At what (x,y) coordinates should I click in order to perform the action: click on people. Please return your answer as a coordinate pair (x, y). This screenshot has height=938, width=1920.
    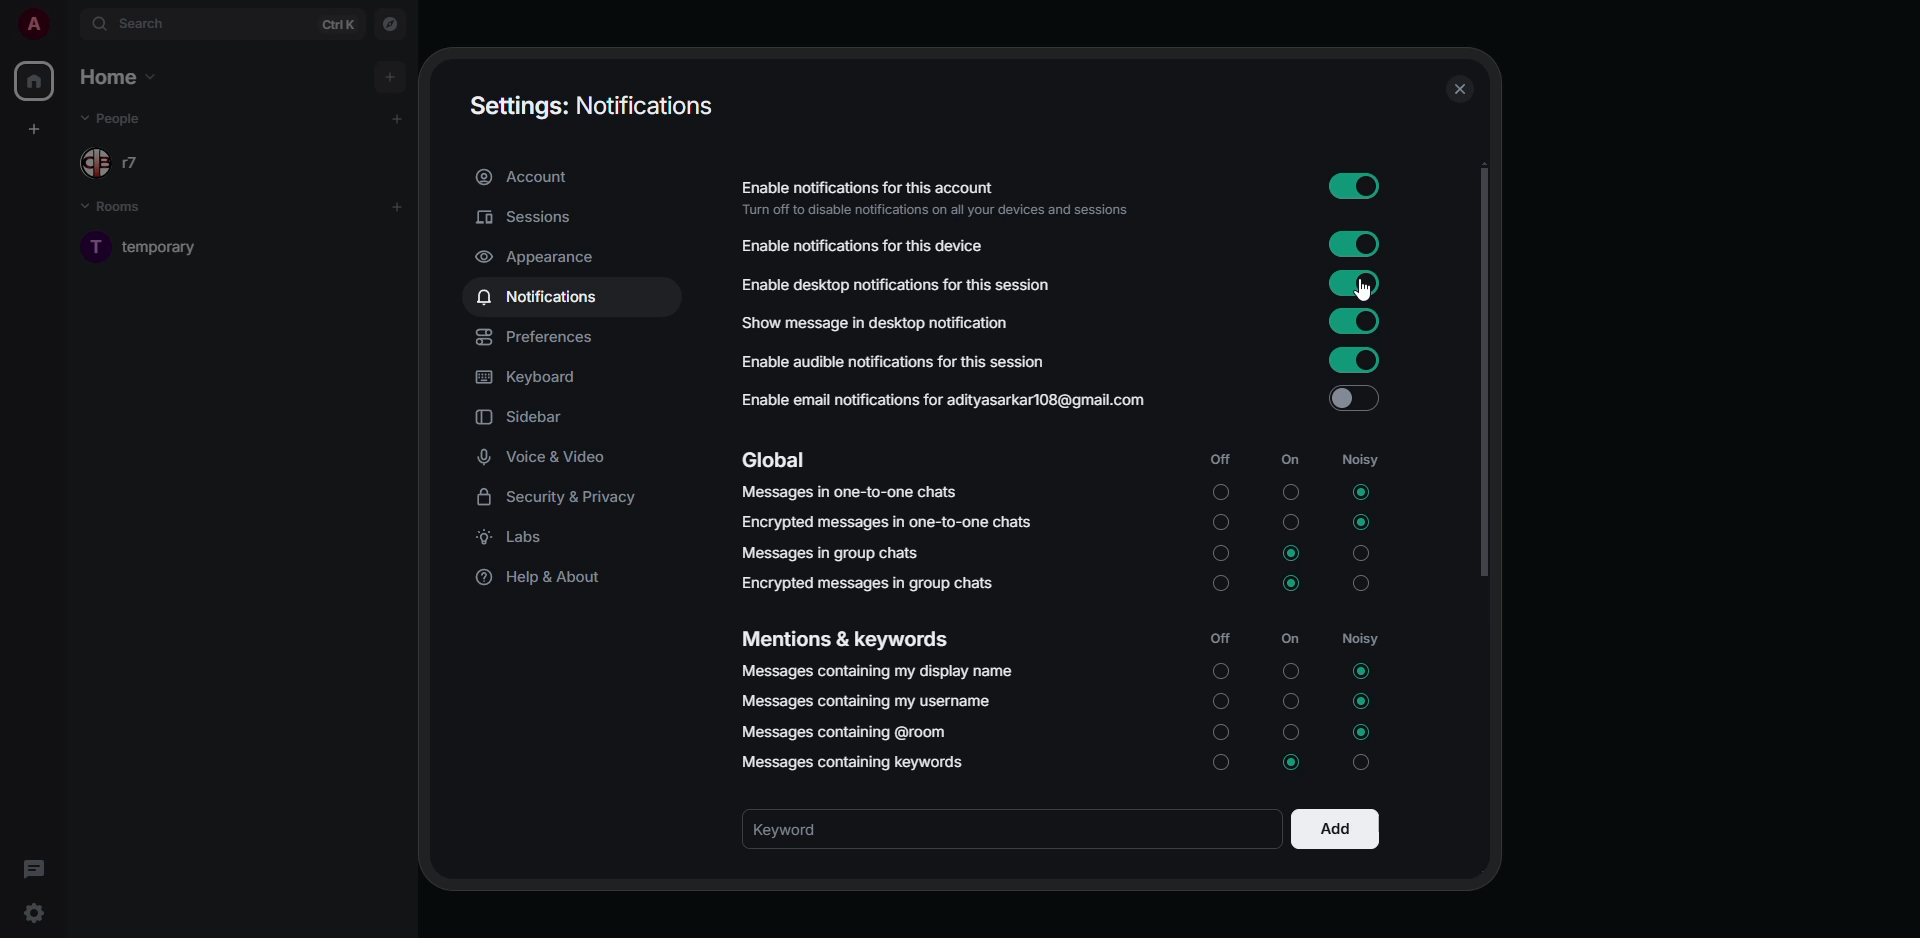
    Looking at the image, I should click on (121, 118).